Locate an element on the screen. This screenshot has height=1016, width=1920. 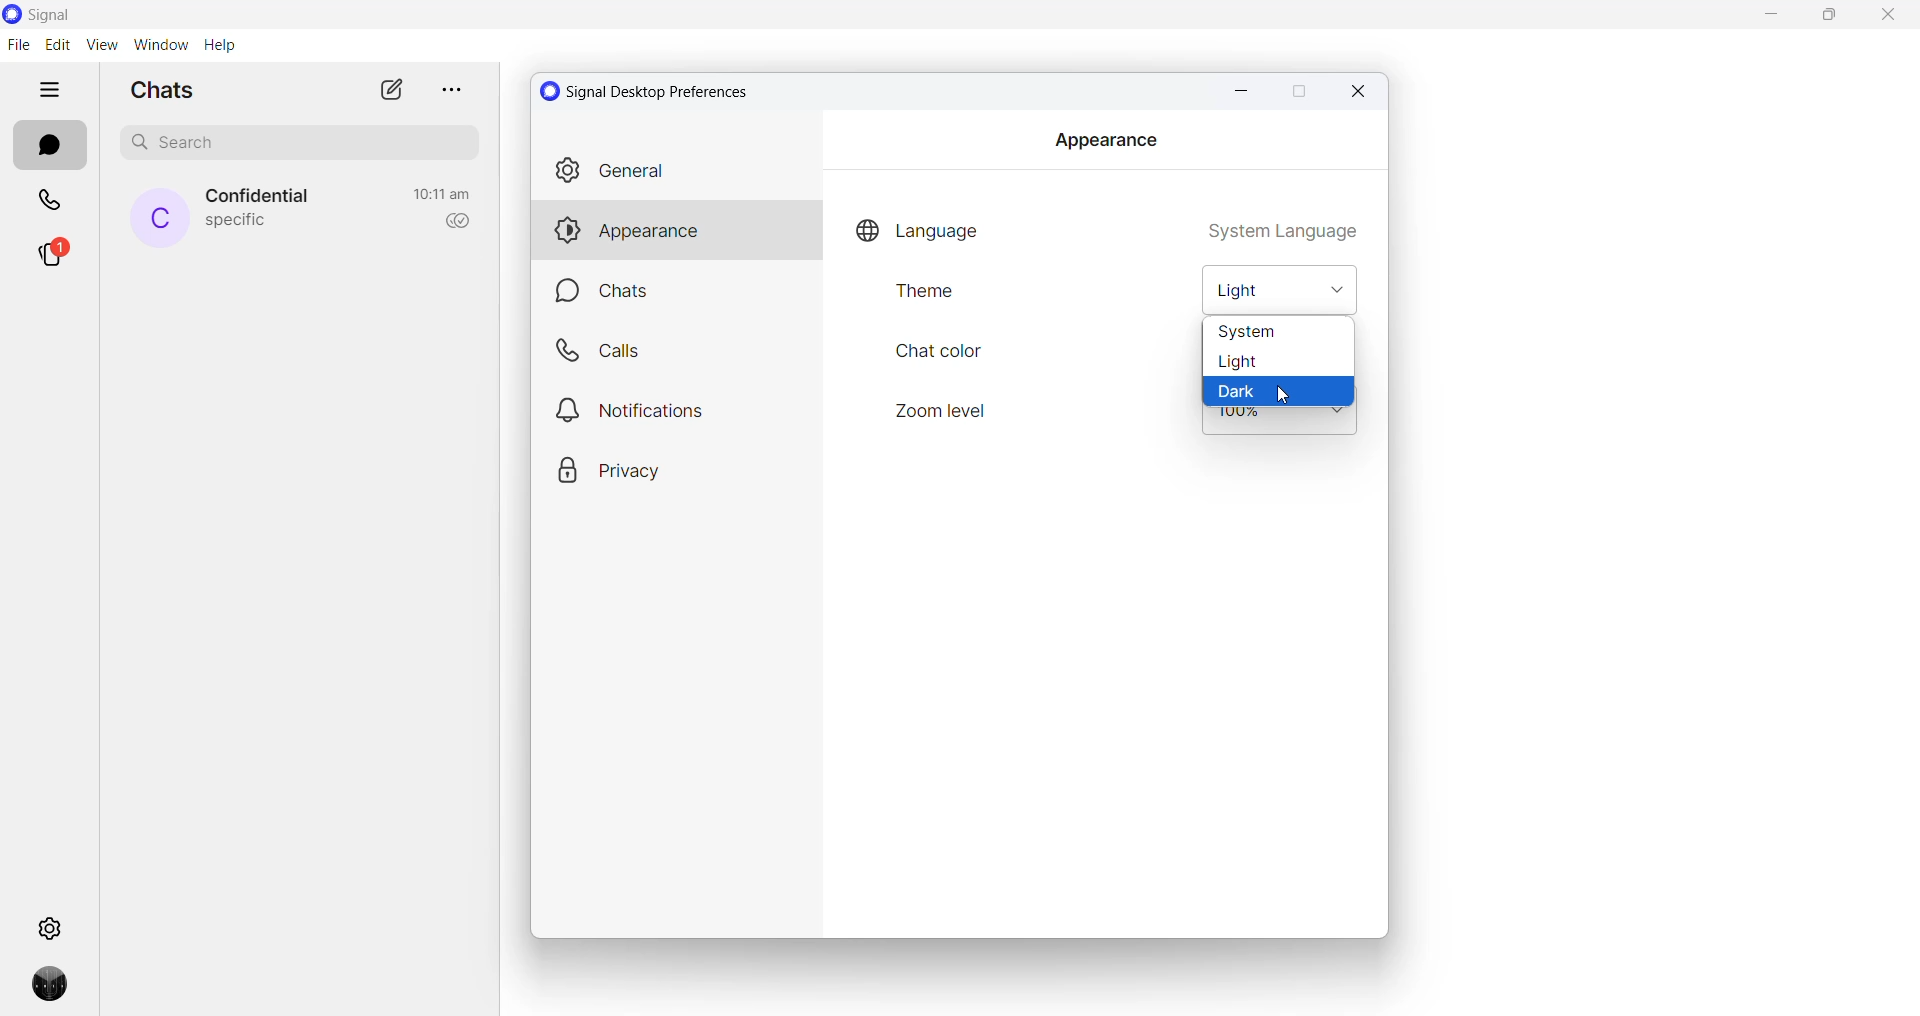
 is located at coordinates (675, 409).